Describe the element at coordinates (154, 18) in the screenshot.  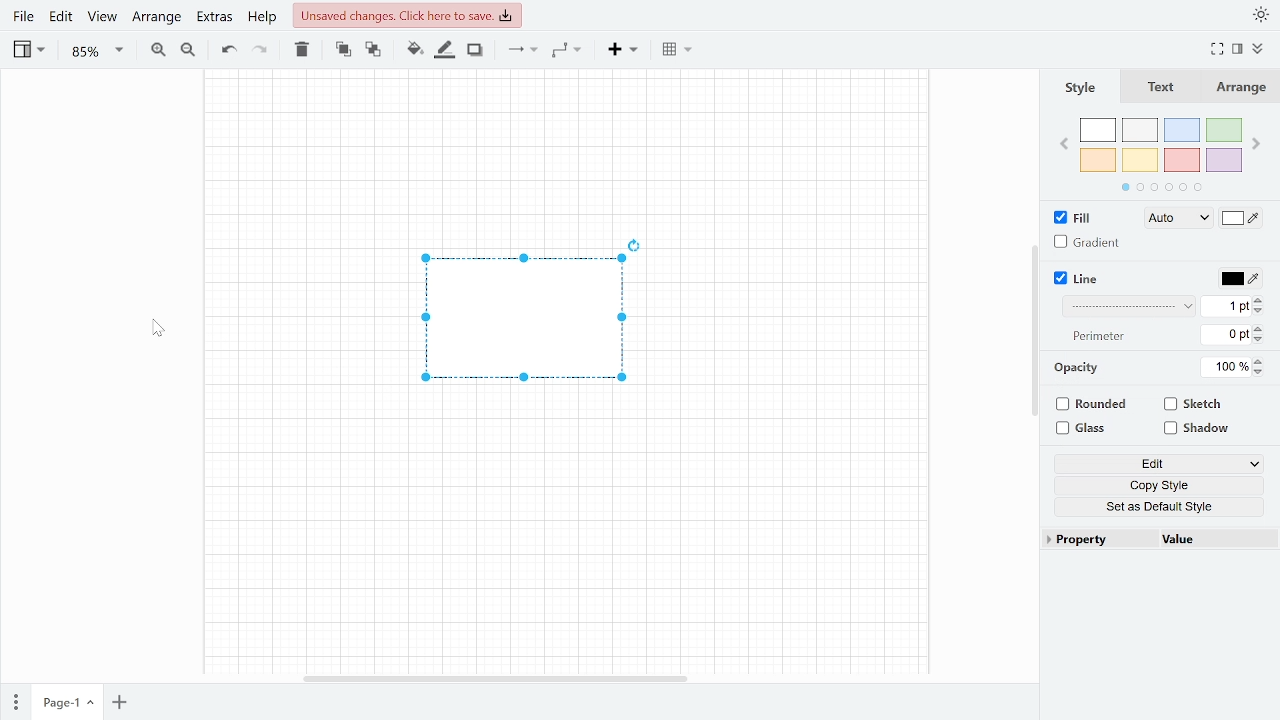
I see `Arrange` at that location.